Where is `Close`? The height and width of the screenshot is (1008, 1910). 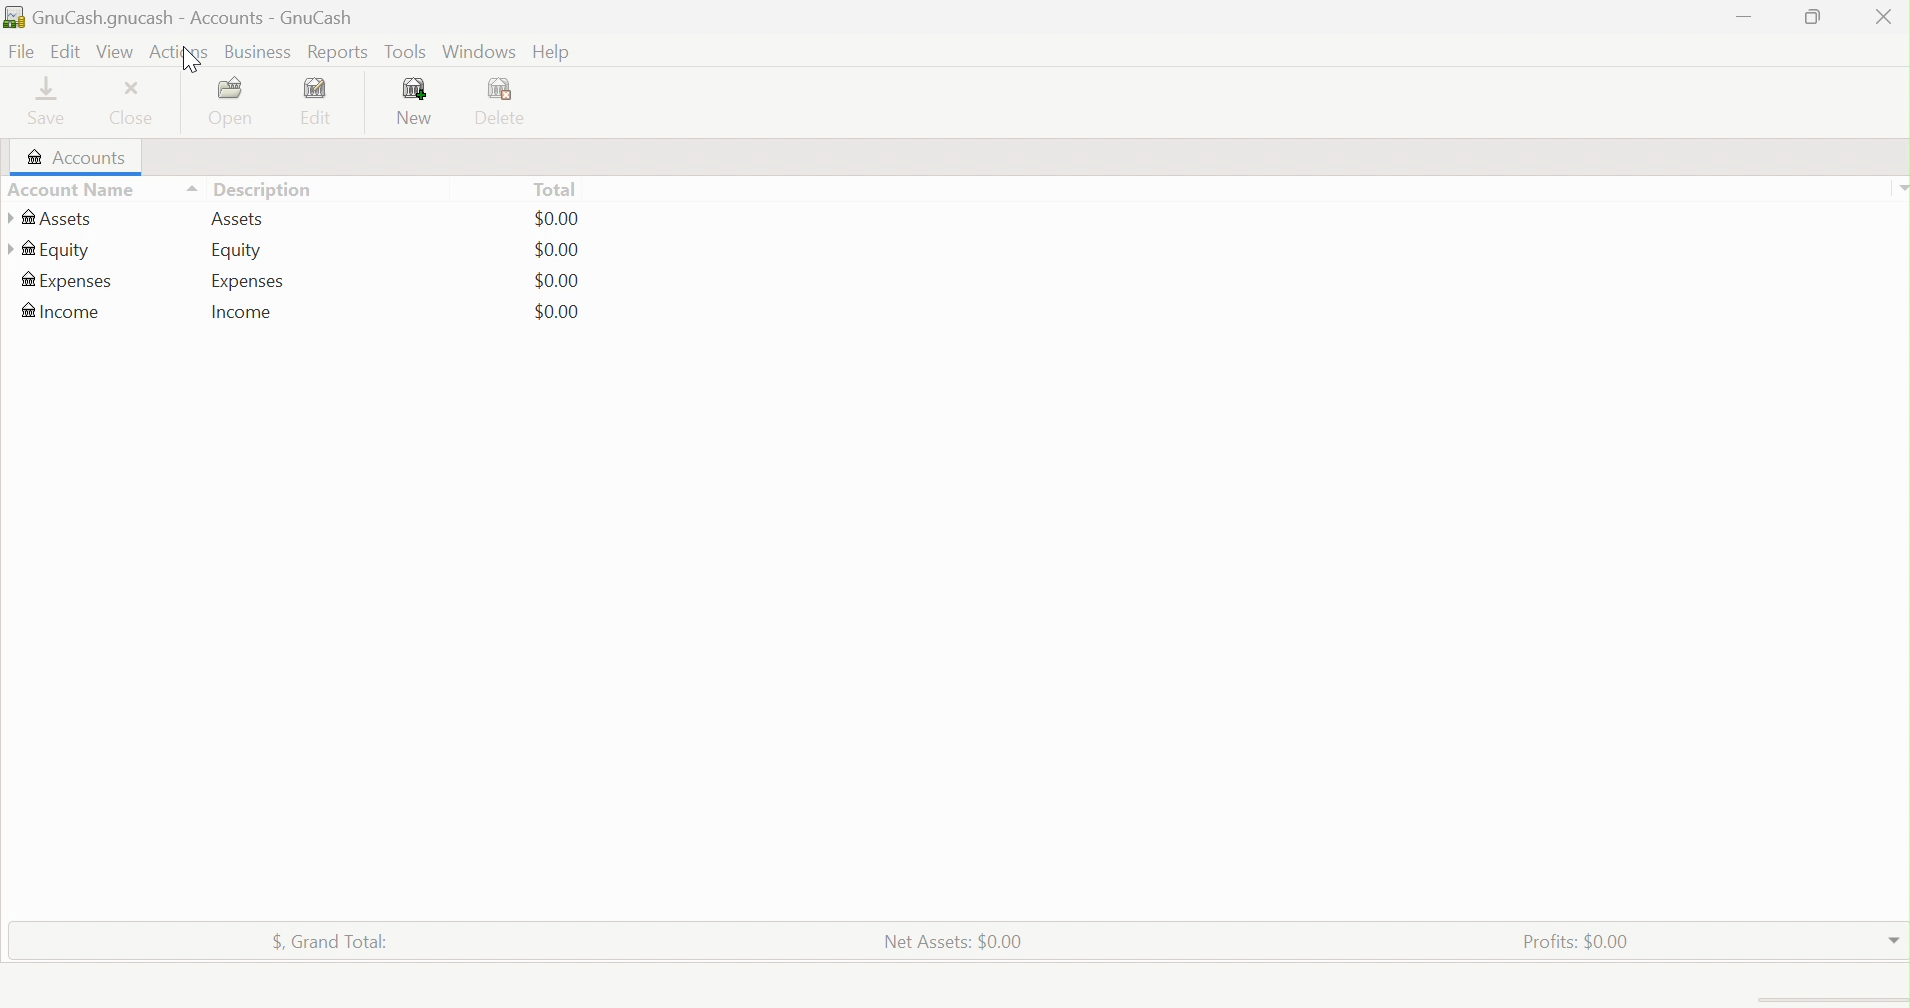
Close is located at coordinates (1883, 20).